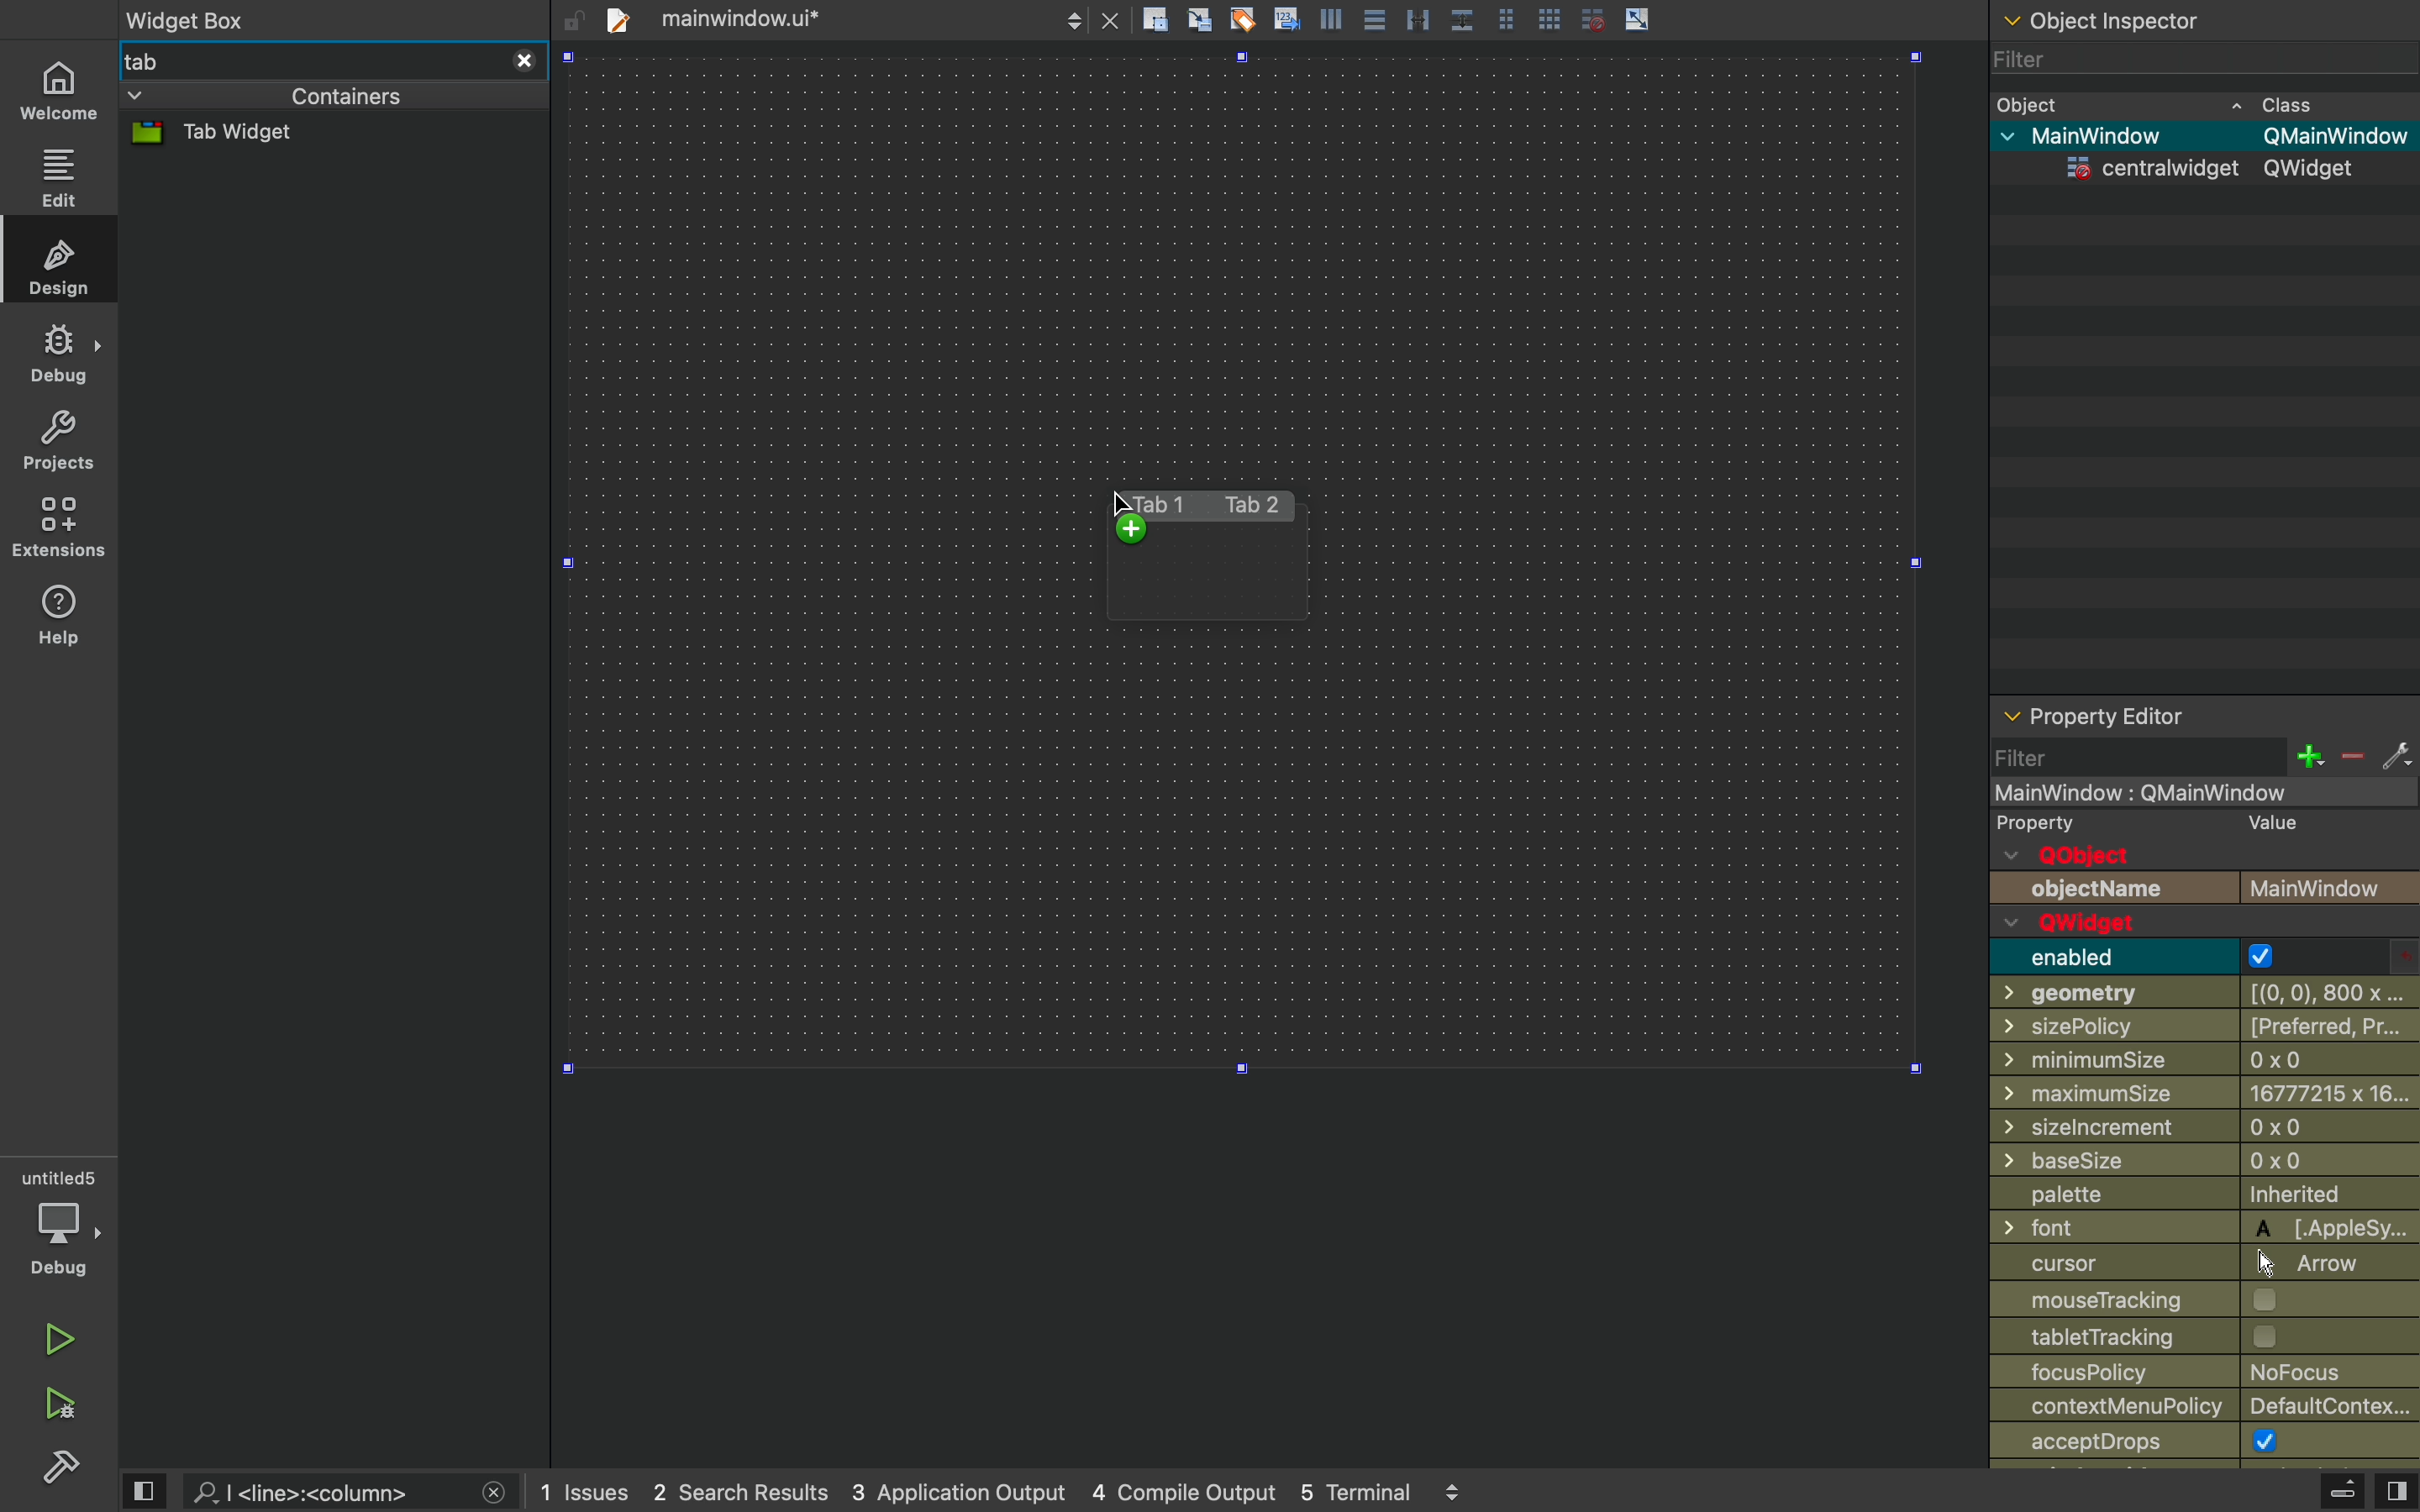 This screenshot has height=1512, width=2420. I want to click on tab, so click(810, 17).